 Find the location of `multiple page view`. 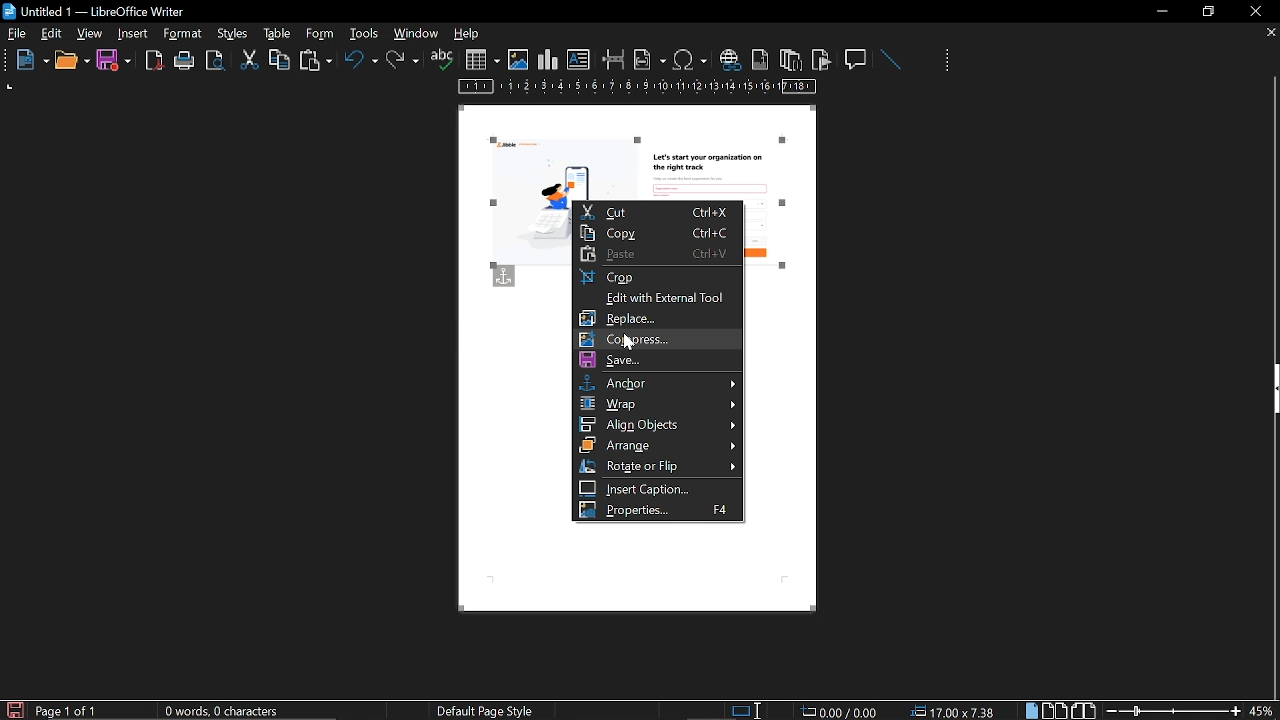

multiple page view is located at coordinates (1055, 711).